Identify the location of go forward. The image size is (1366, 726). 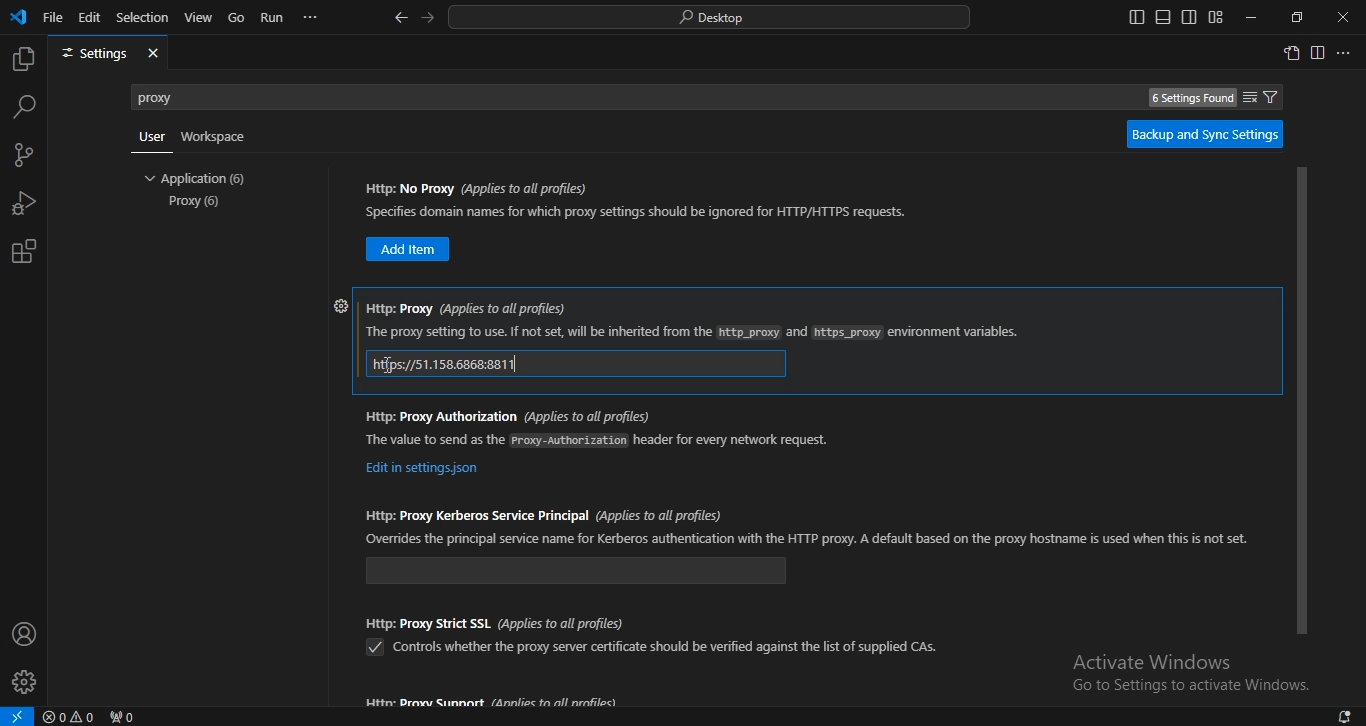
(426, 19).